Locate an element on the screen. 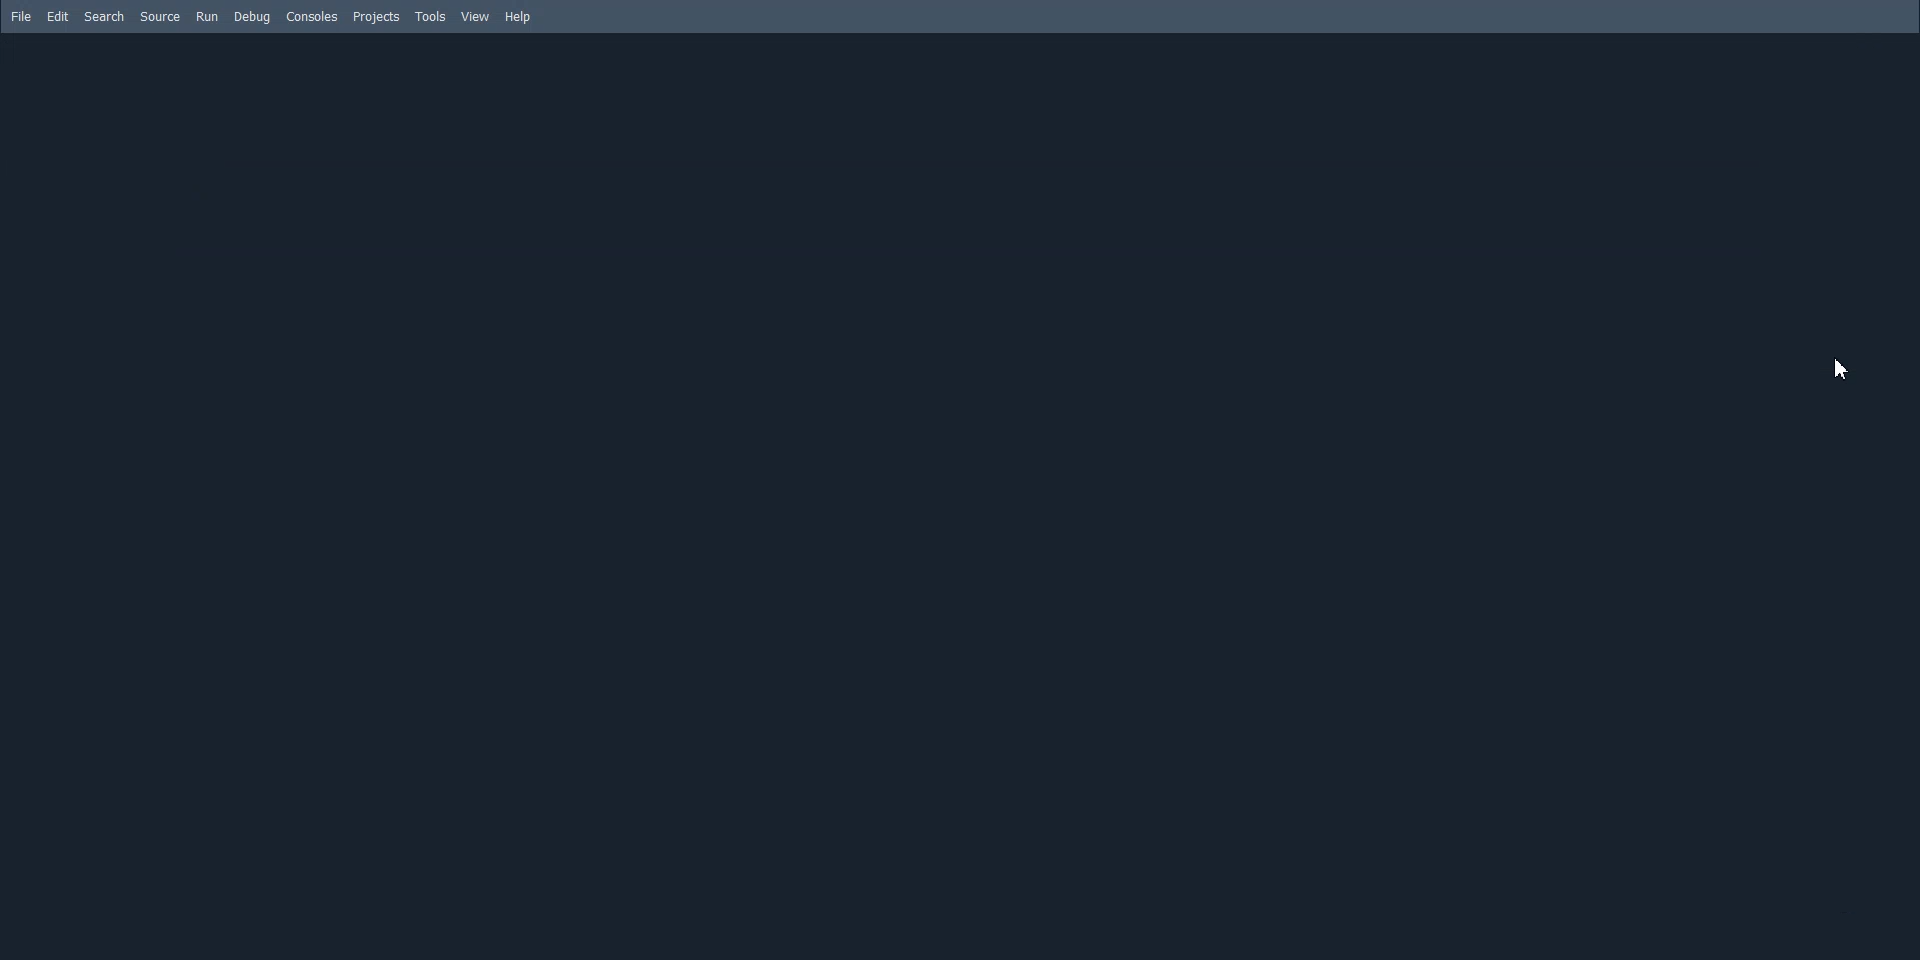 The image size is (1920, 960). Cursor is located at coordinates (1845, 367).